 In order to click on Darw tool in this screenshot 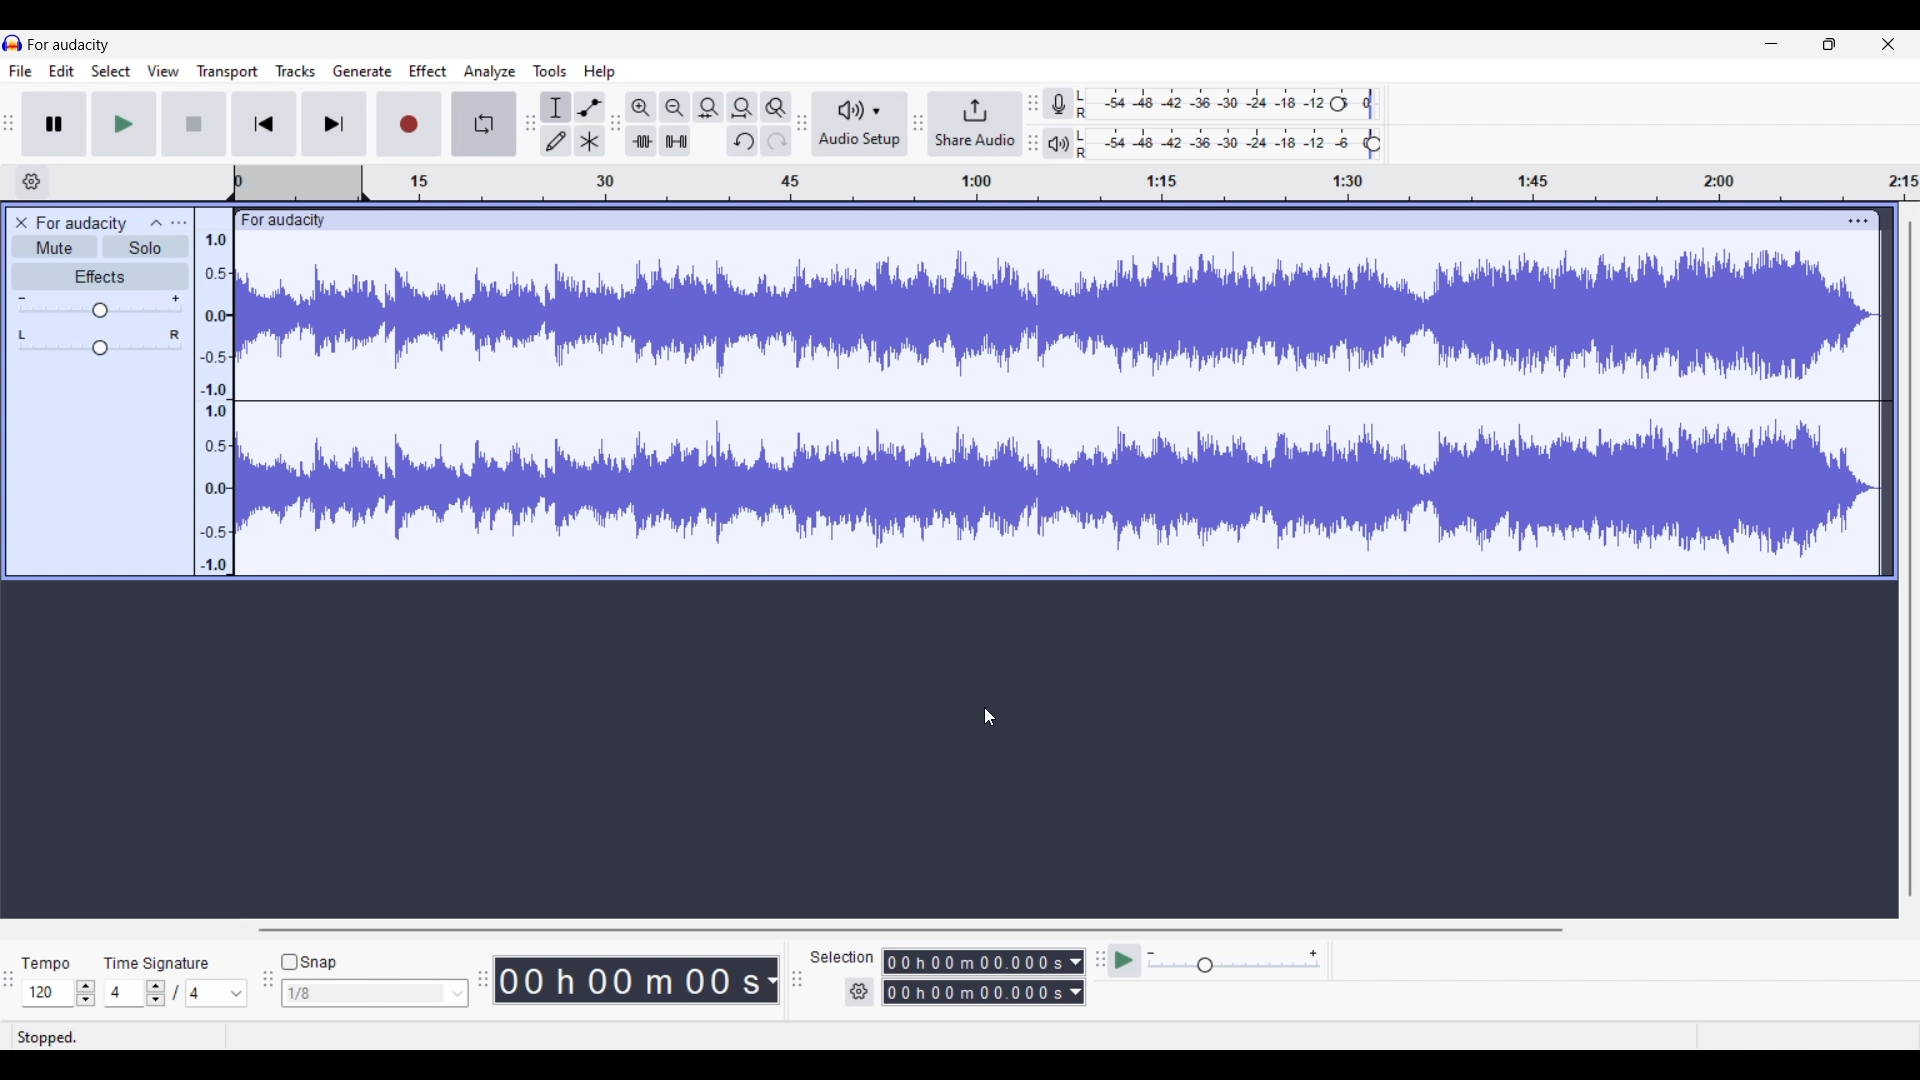, I will do `click(555, 140)`.